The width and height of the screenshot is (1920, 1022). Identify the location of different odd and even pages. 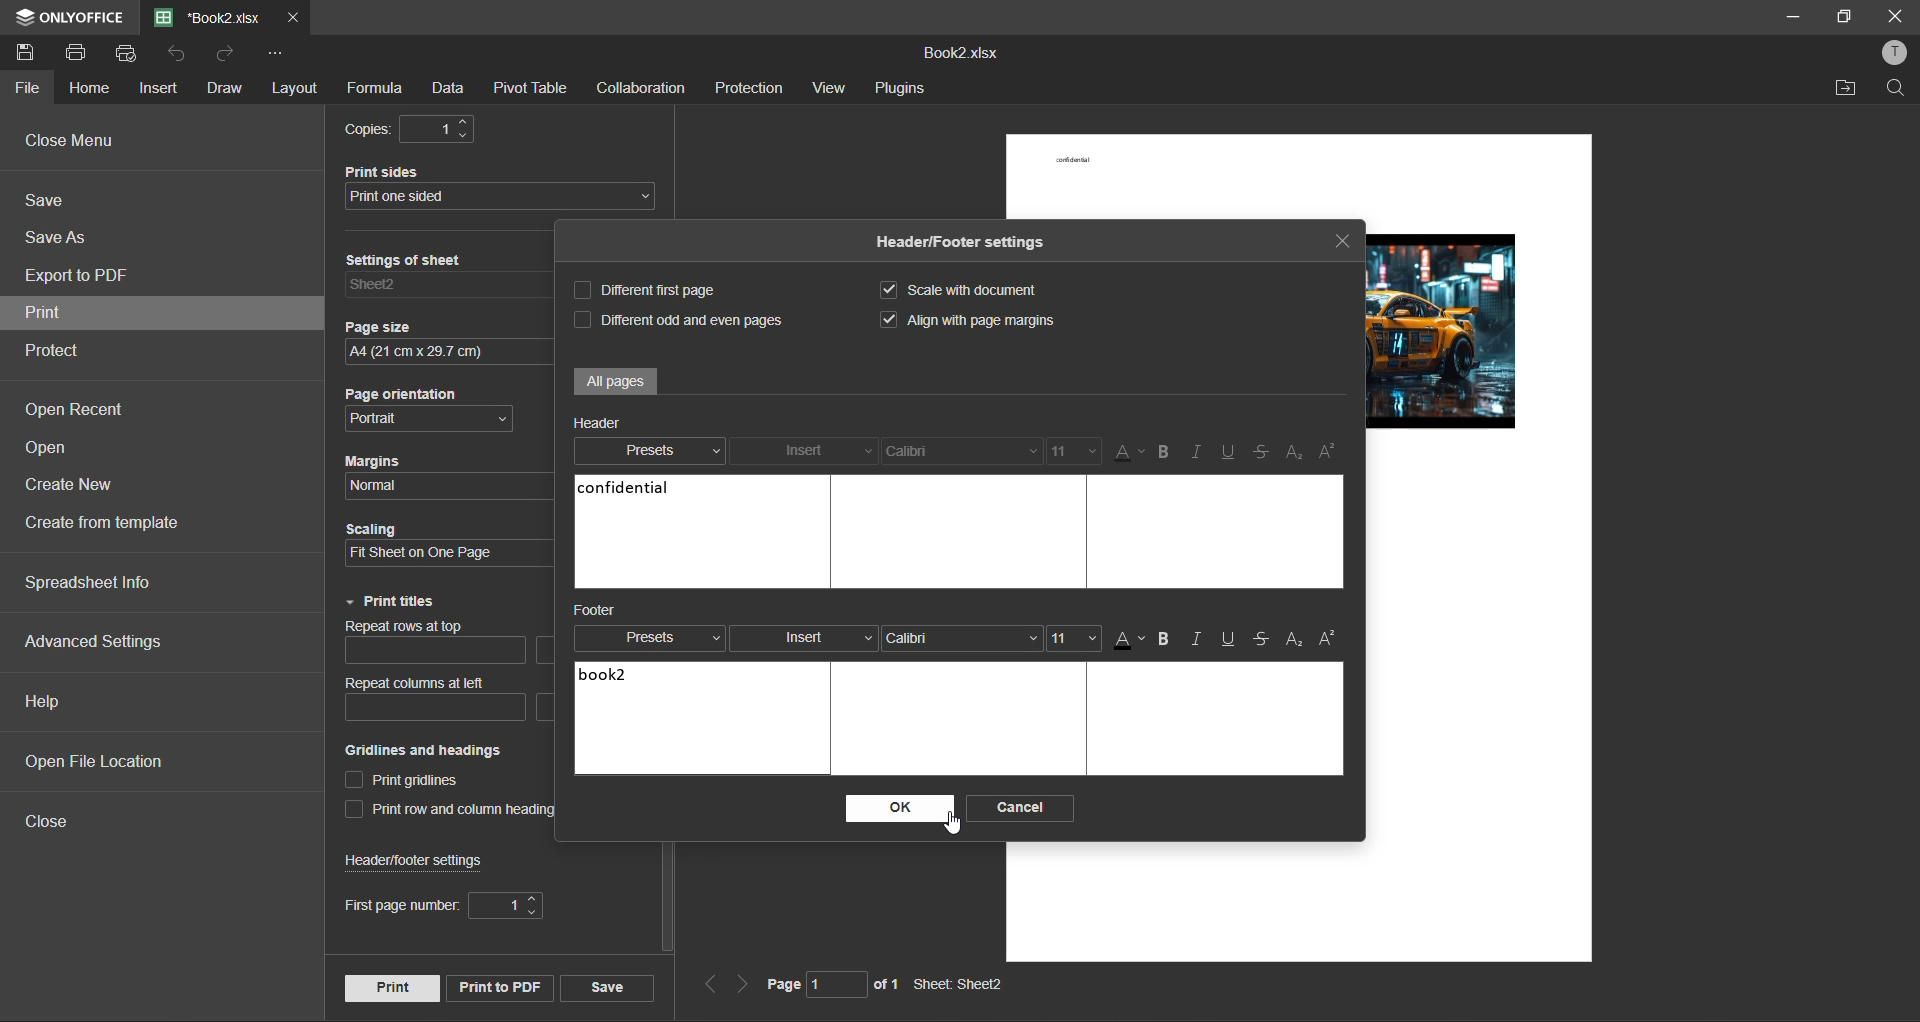
(678, 317).